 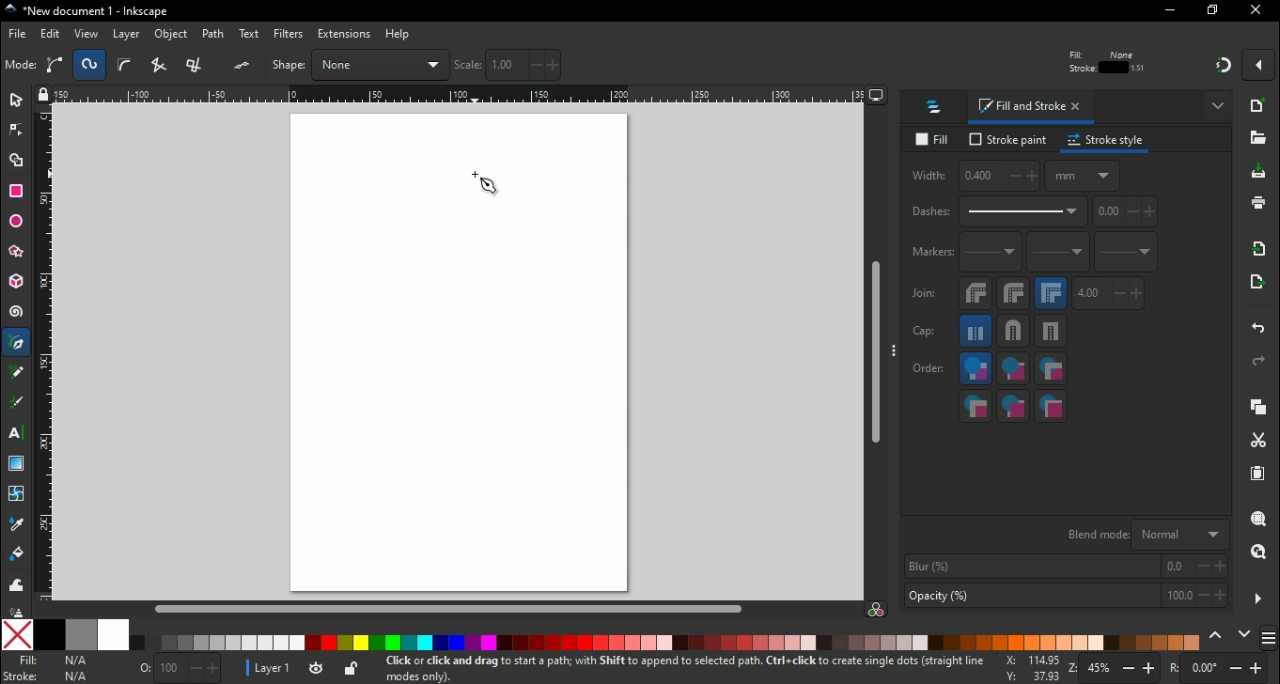 I want to click on miter, so click(x=1053, y=296).